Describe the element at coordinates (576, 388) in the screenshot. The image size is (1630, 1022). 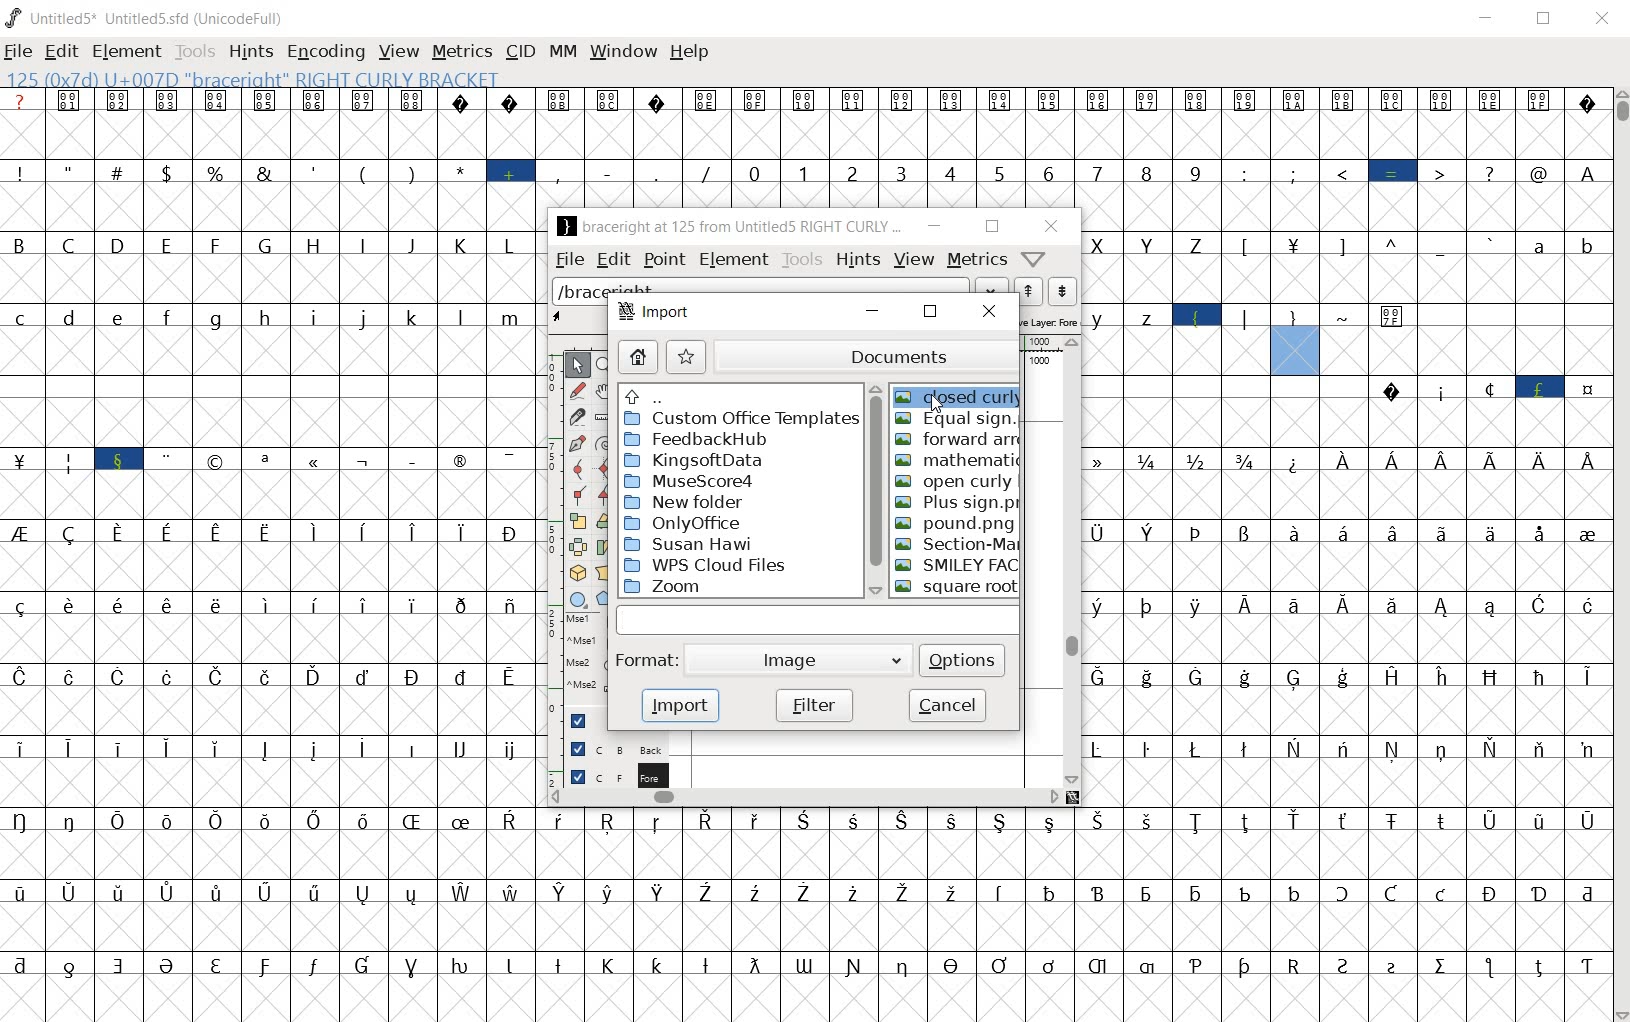
I see `draw a freehand curve` at that location.